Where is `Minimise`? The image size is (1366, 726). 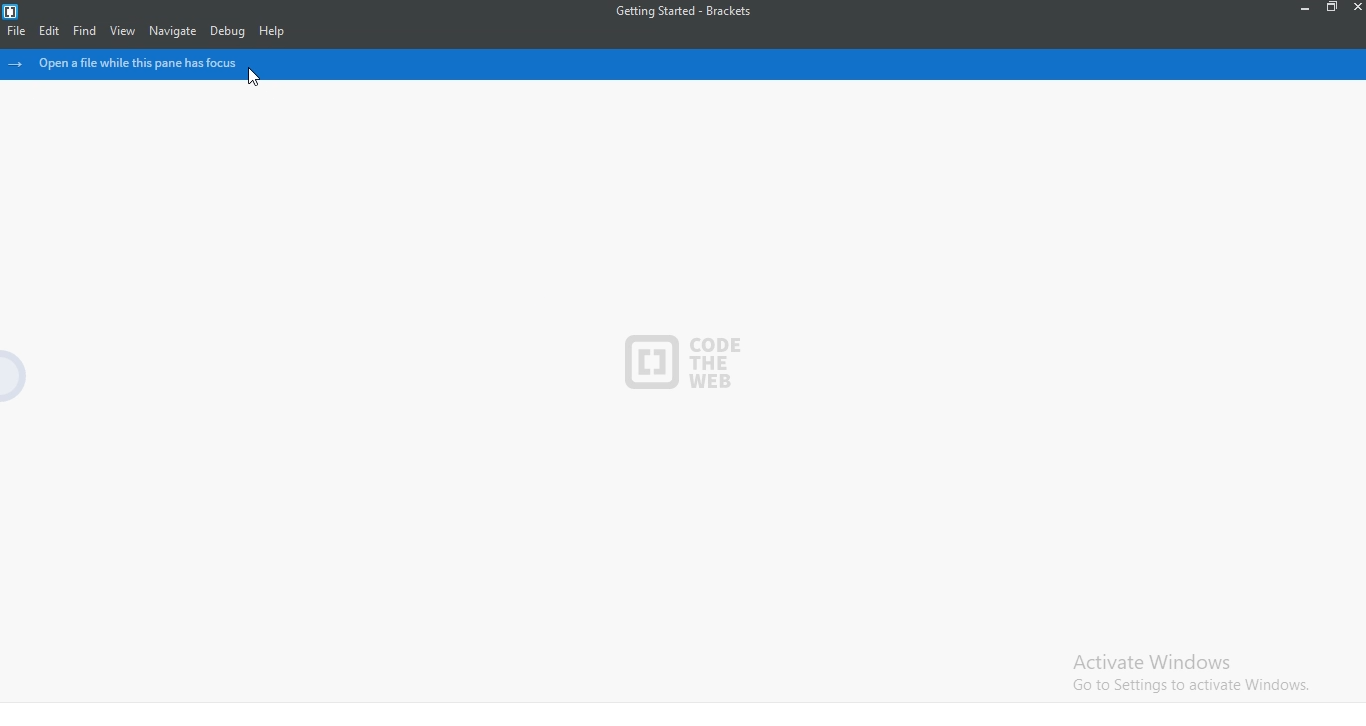 Minimise is located at coordinates (1304, 9).